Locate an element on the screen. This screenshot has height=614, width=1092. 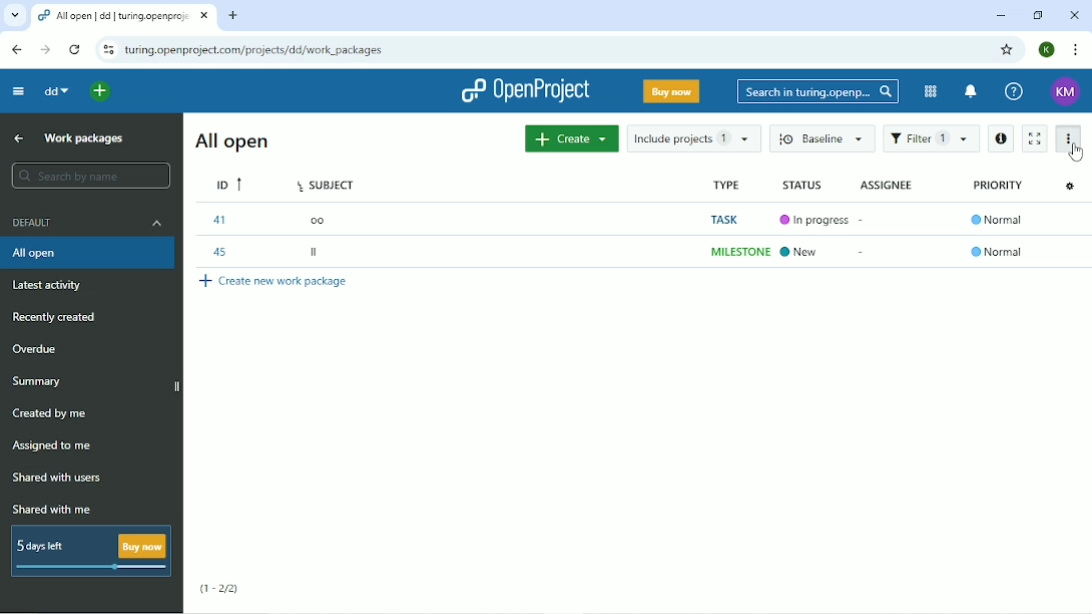
Priority is located at coordinates (994, 185).